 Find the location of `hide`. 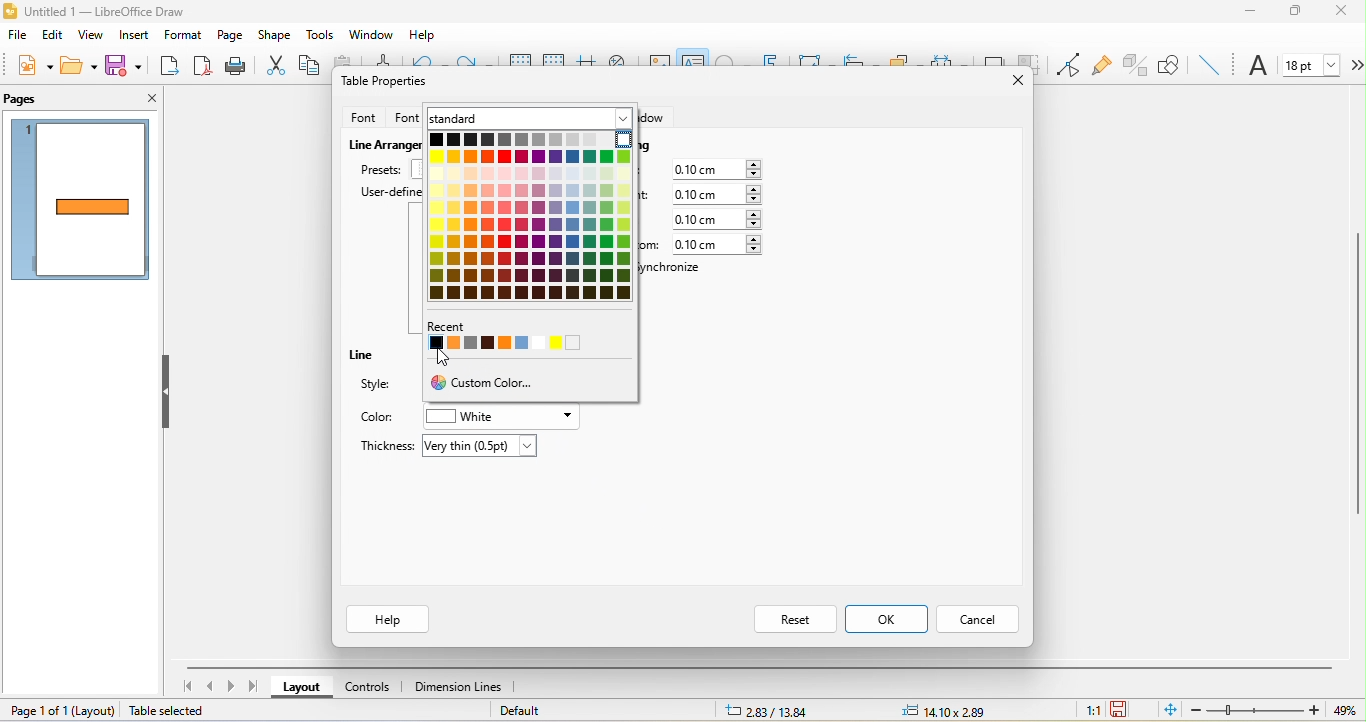

hide is located at coordinates (168, 395).